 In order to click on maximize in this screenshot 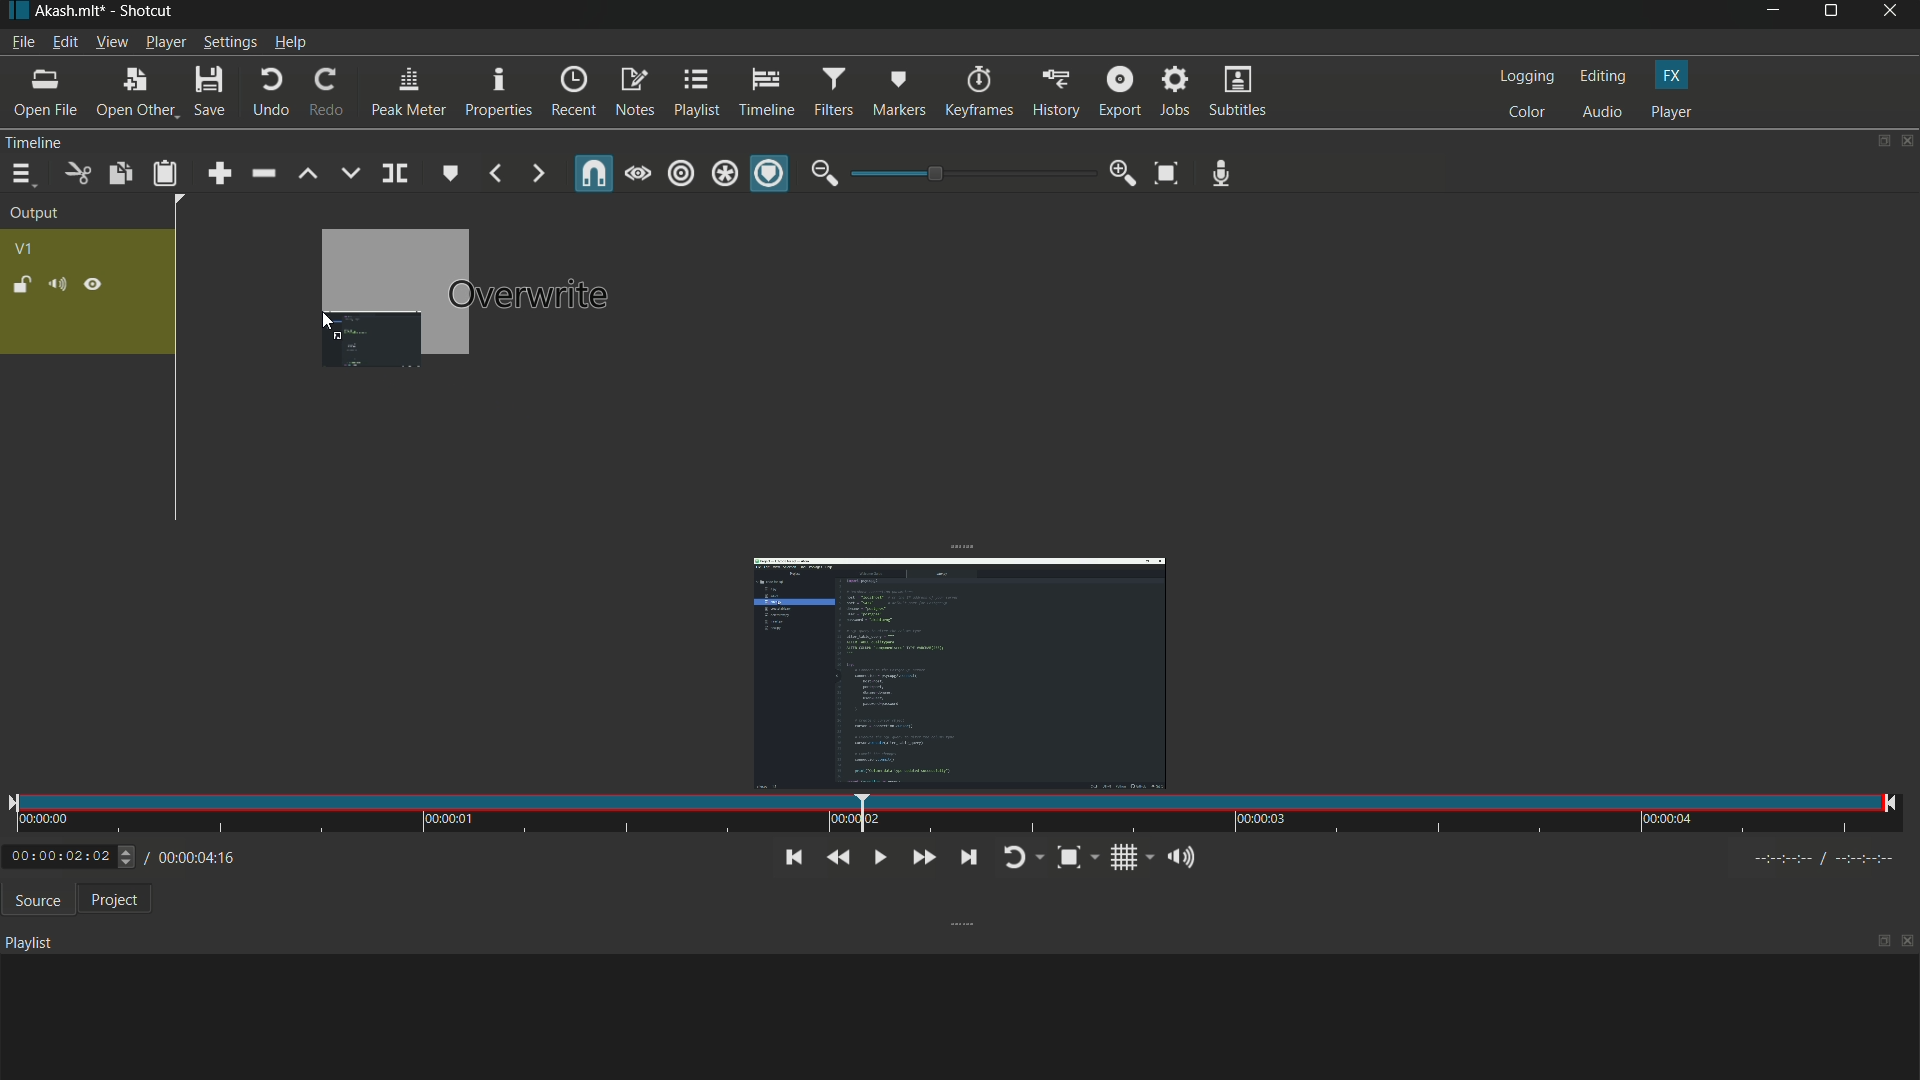, I will do `click(1883, 941)`.